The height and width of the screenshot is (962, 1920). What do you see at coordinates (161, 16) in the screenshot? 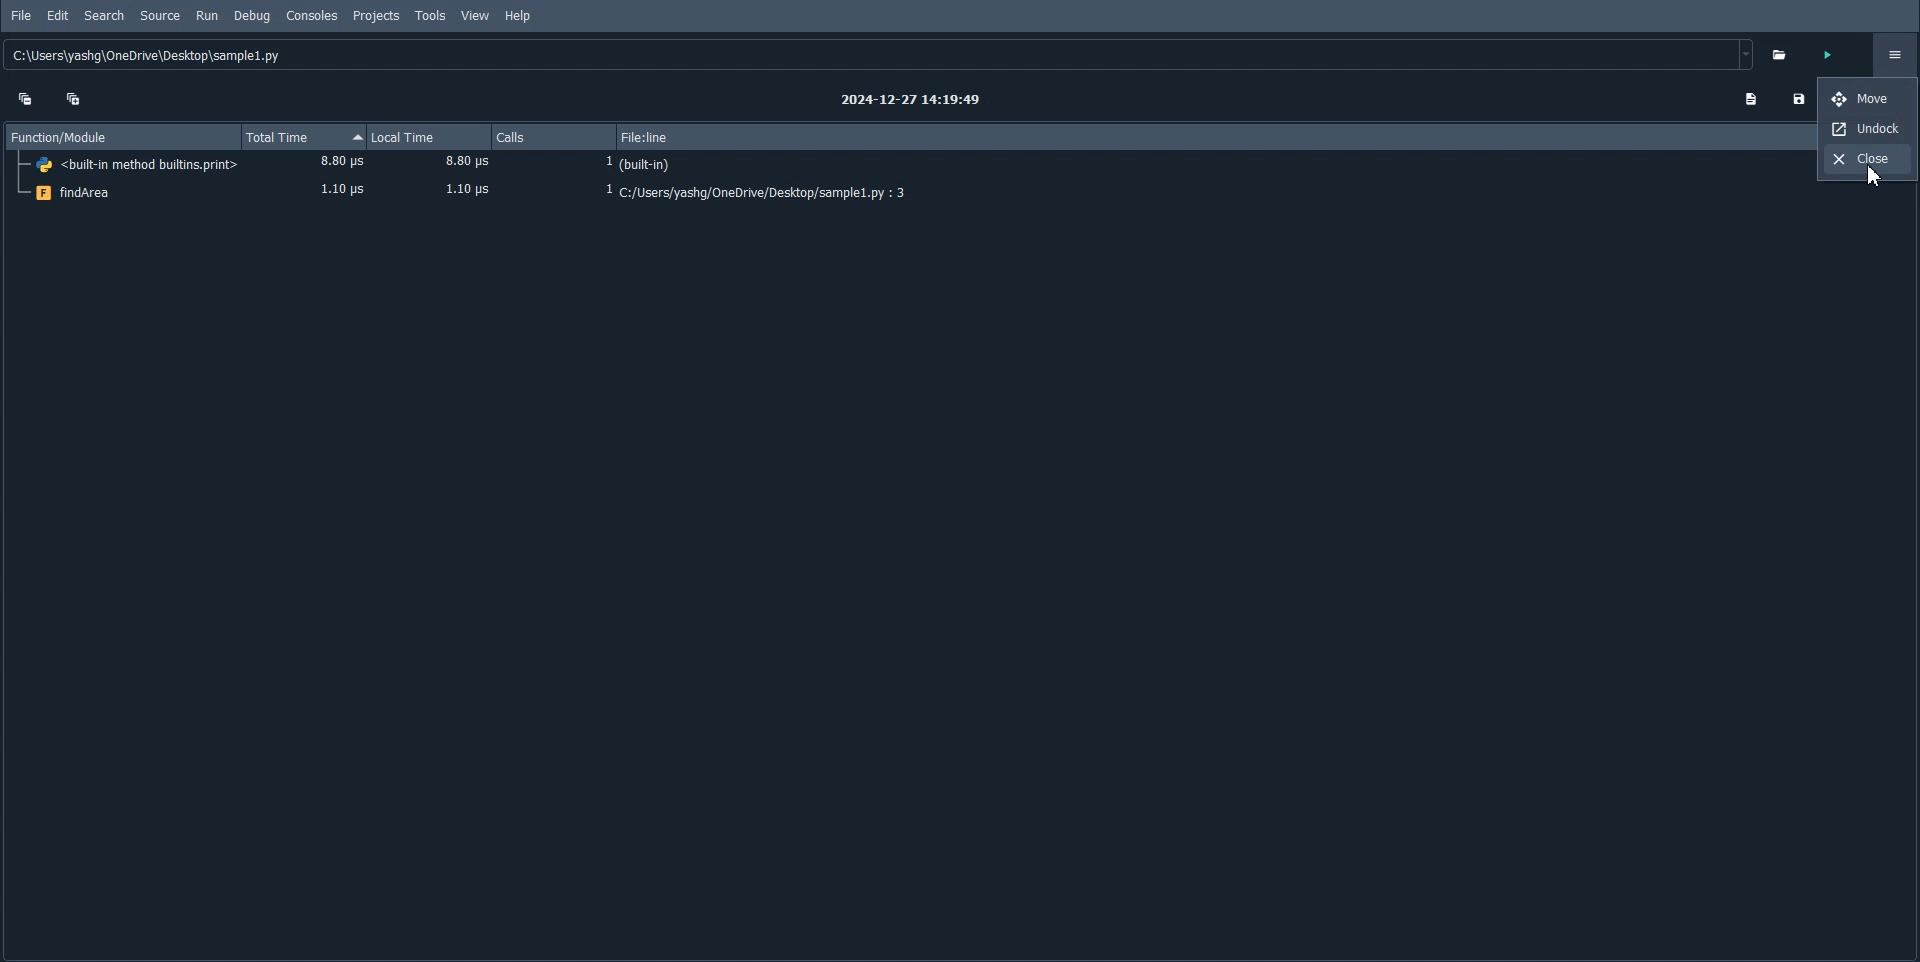
I see `Source` at bounding box center [161, 16].